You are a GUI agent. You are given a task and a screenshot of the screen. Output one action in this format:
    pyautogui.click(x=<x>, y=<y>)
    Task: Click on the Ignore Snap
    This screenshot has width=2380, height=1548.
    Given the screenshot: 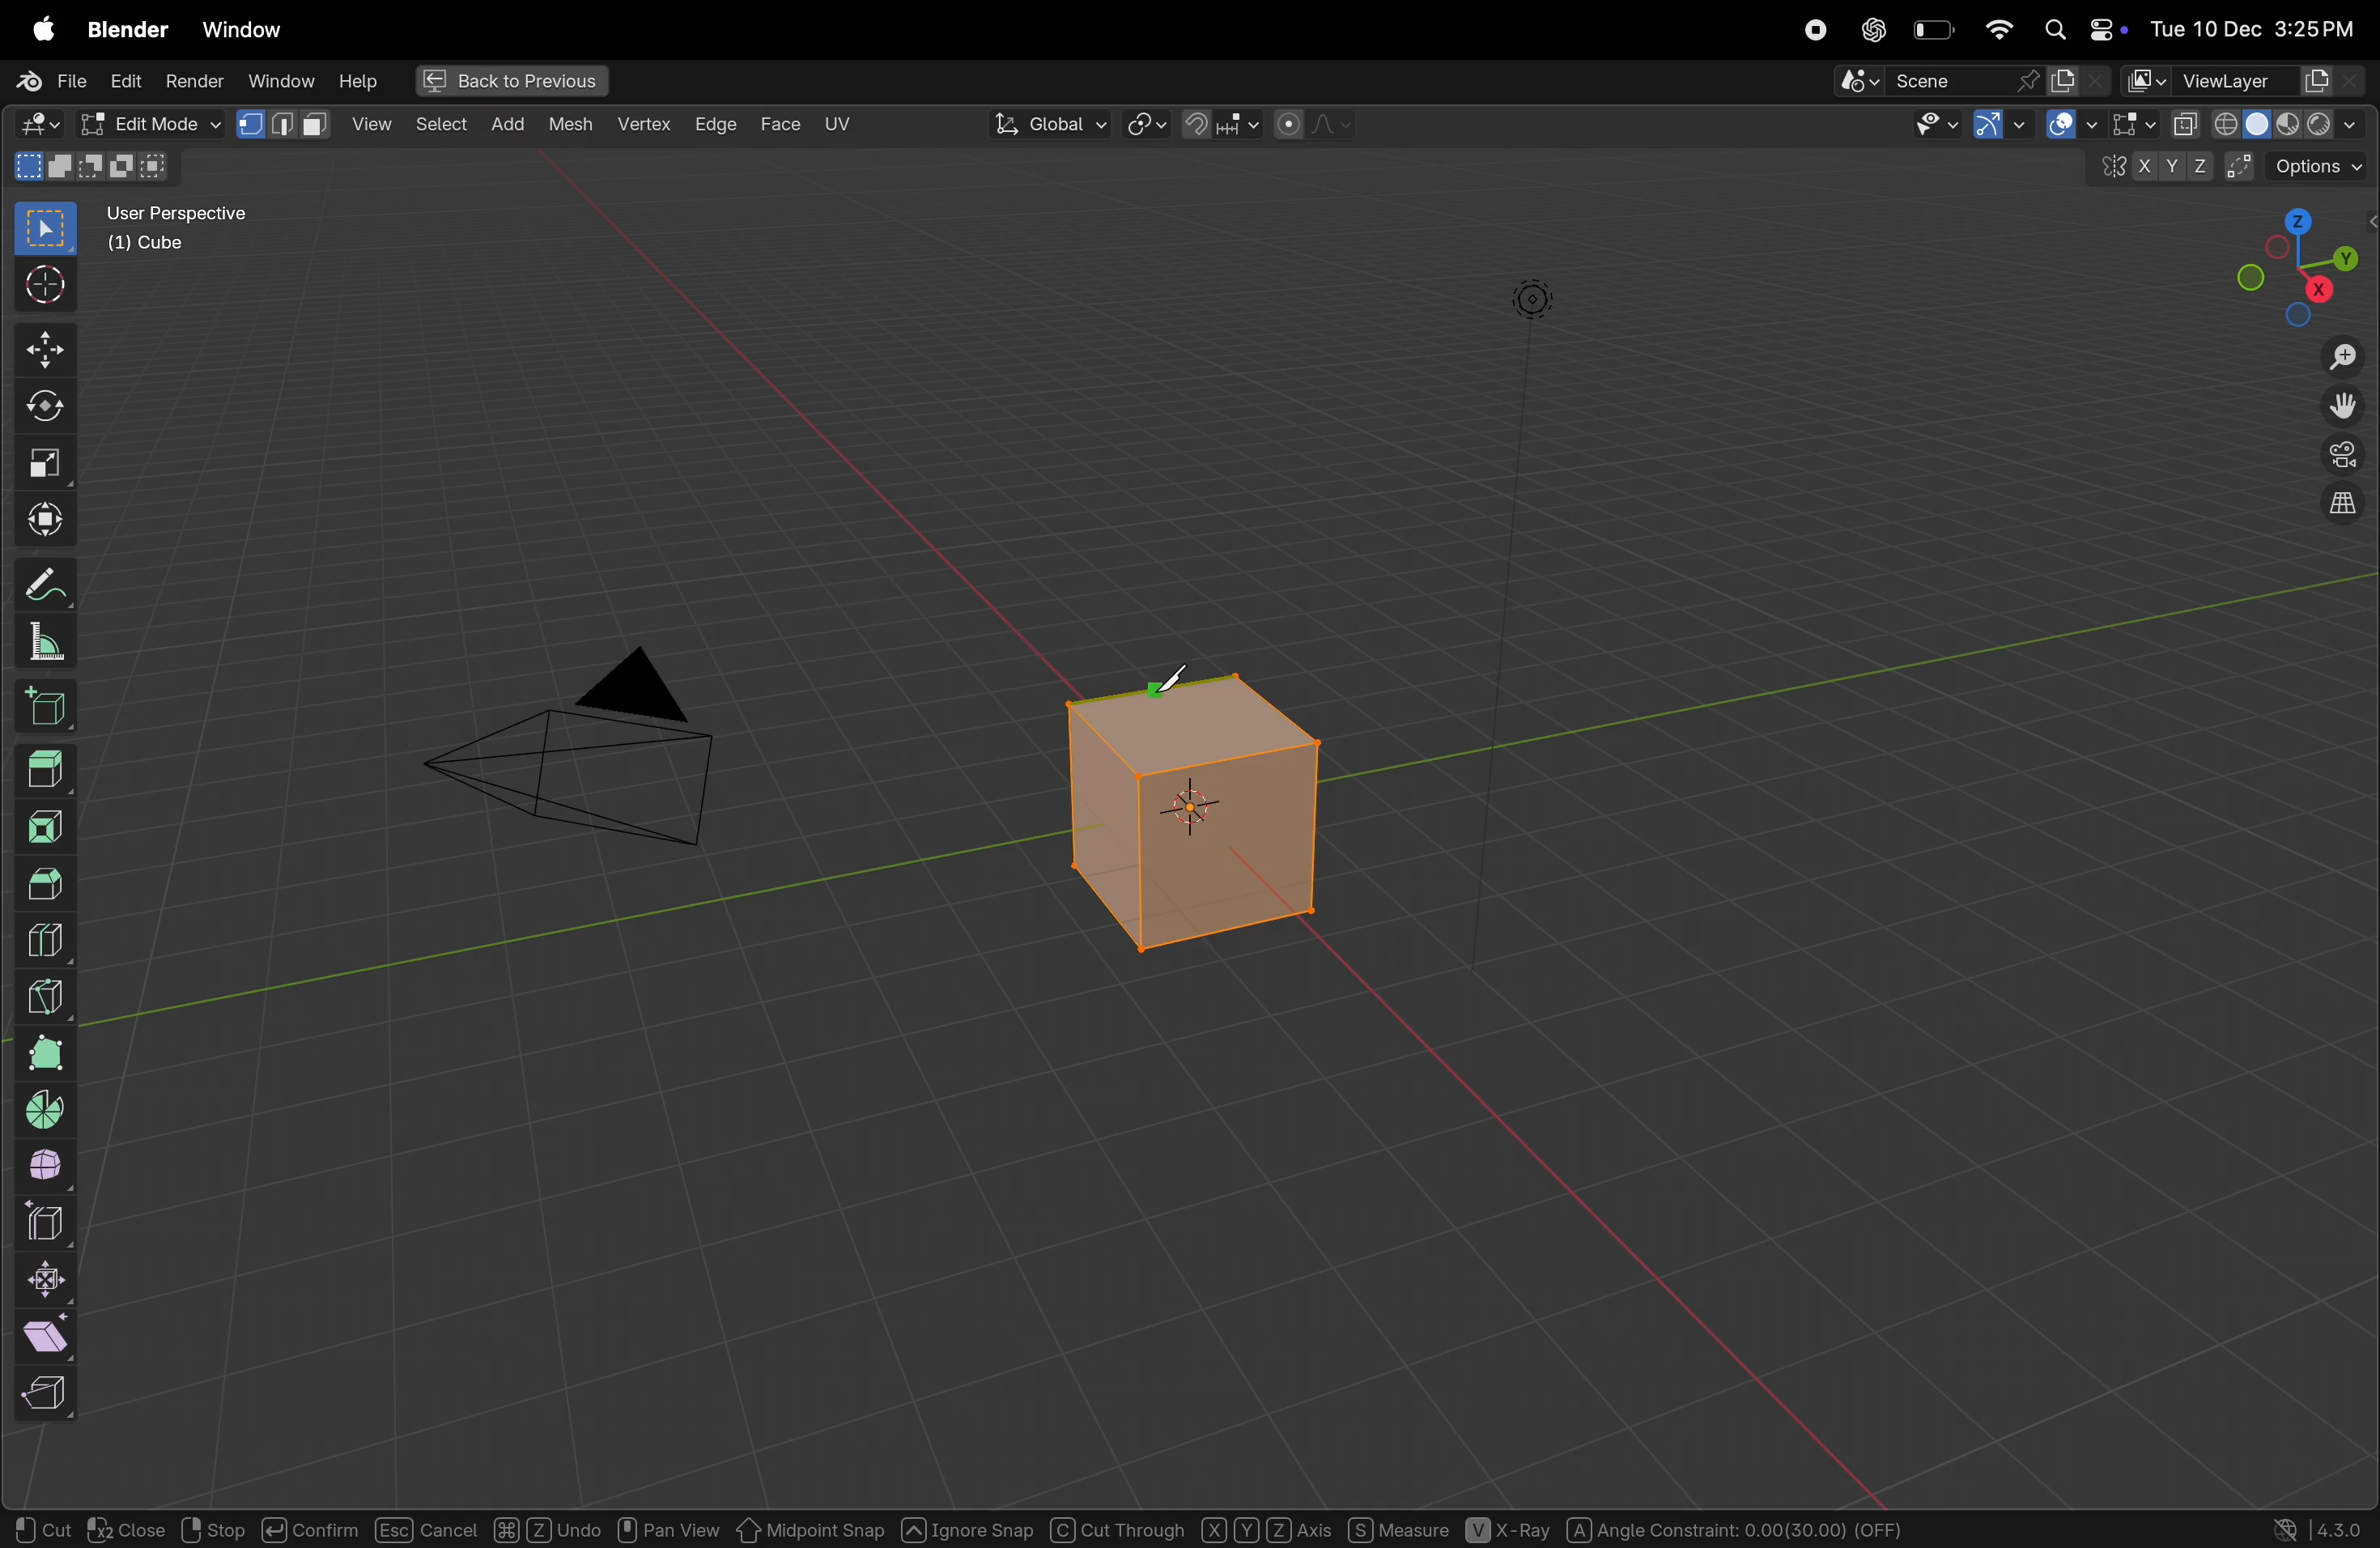 What is the action you would take?
    pyautogui.click(x=967, y=1527)
    